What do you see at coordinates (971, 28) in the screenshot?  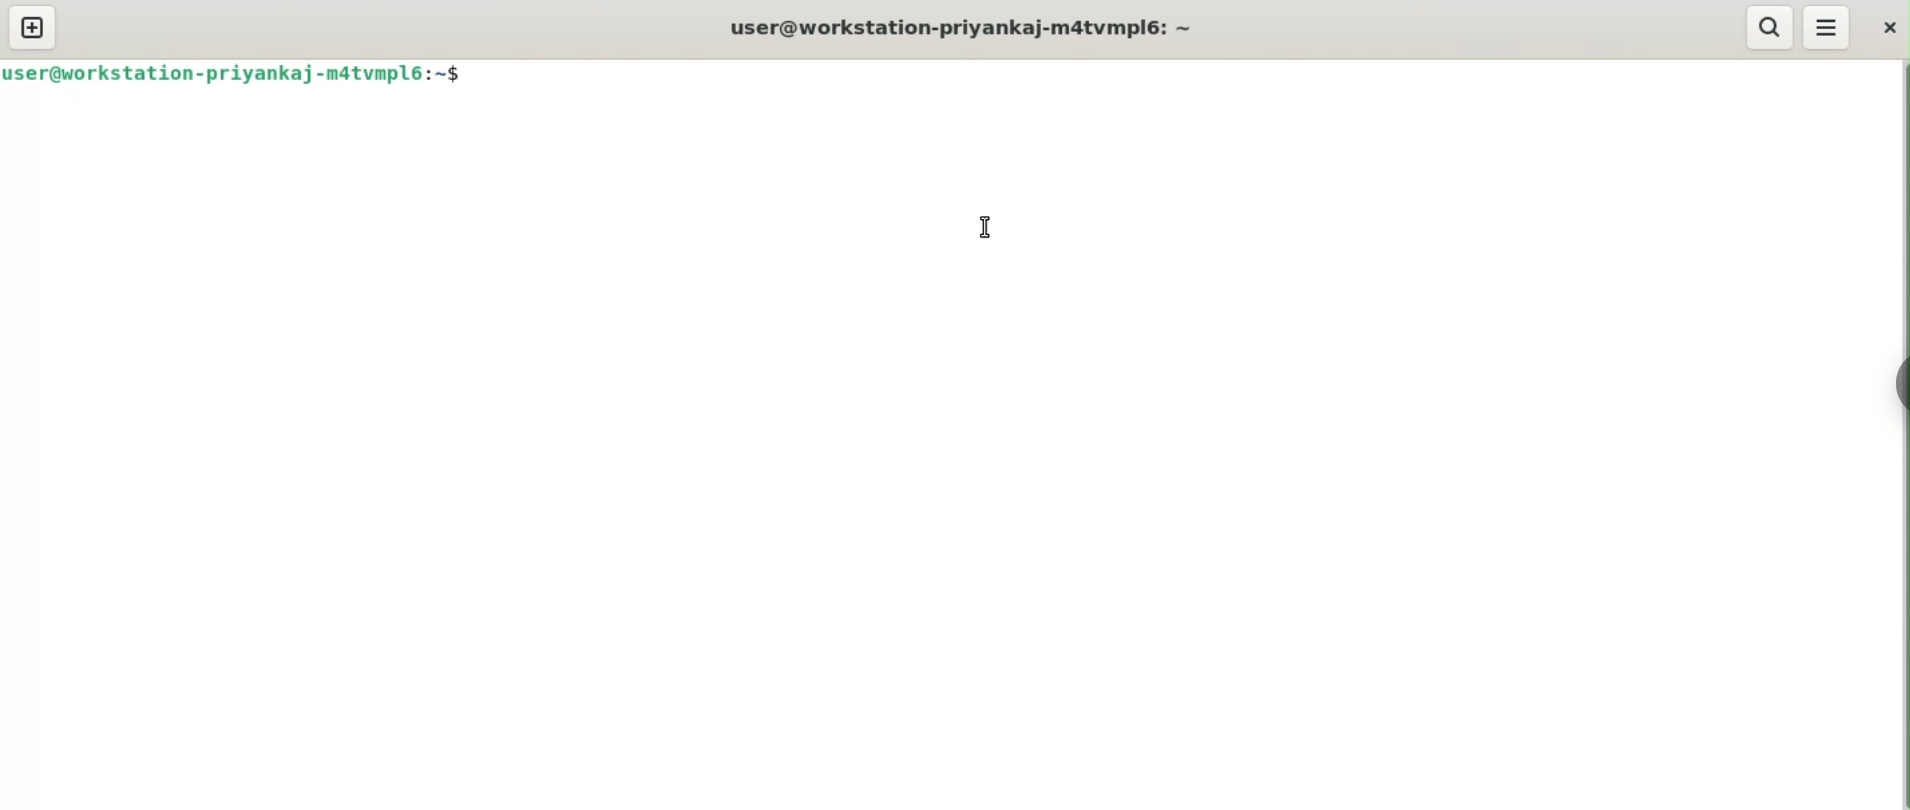 I see `user@workstation-priyankaj-m4tvmpl6: ~` at bounding box center [971, 28].